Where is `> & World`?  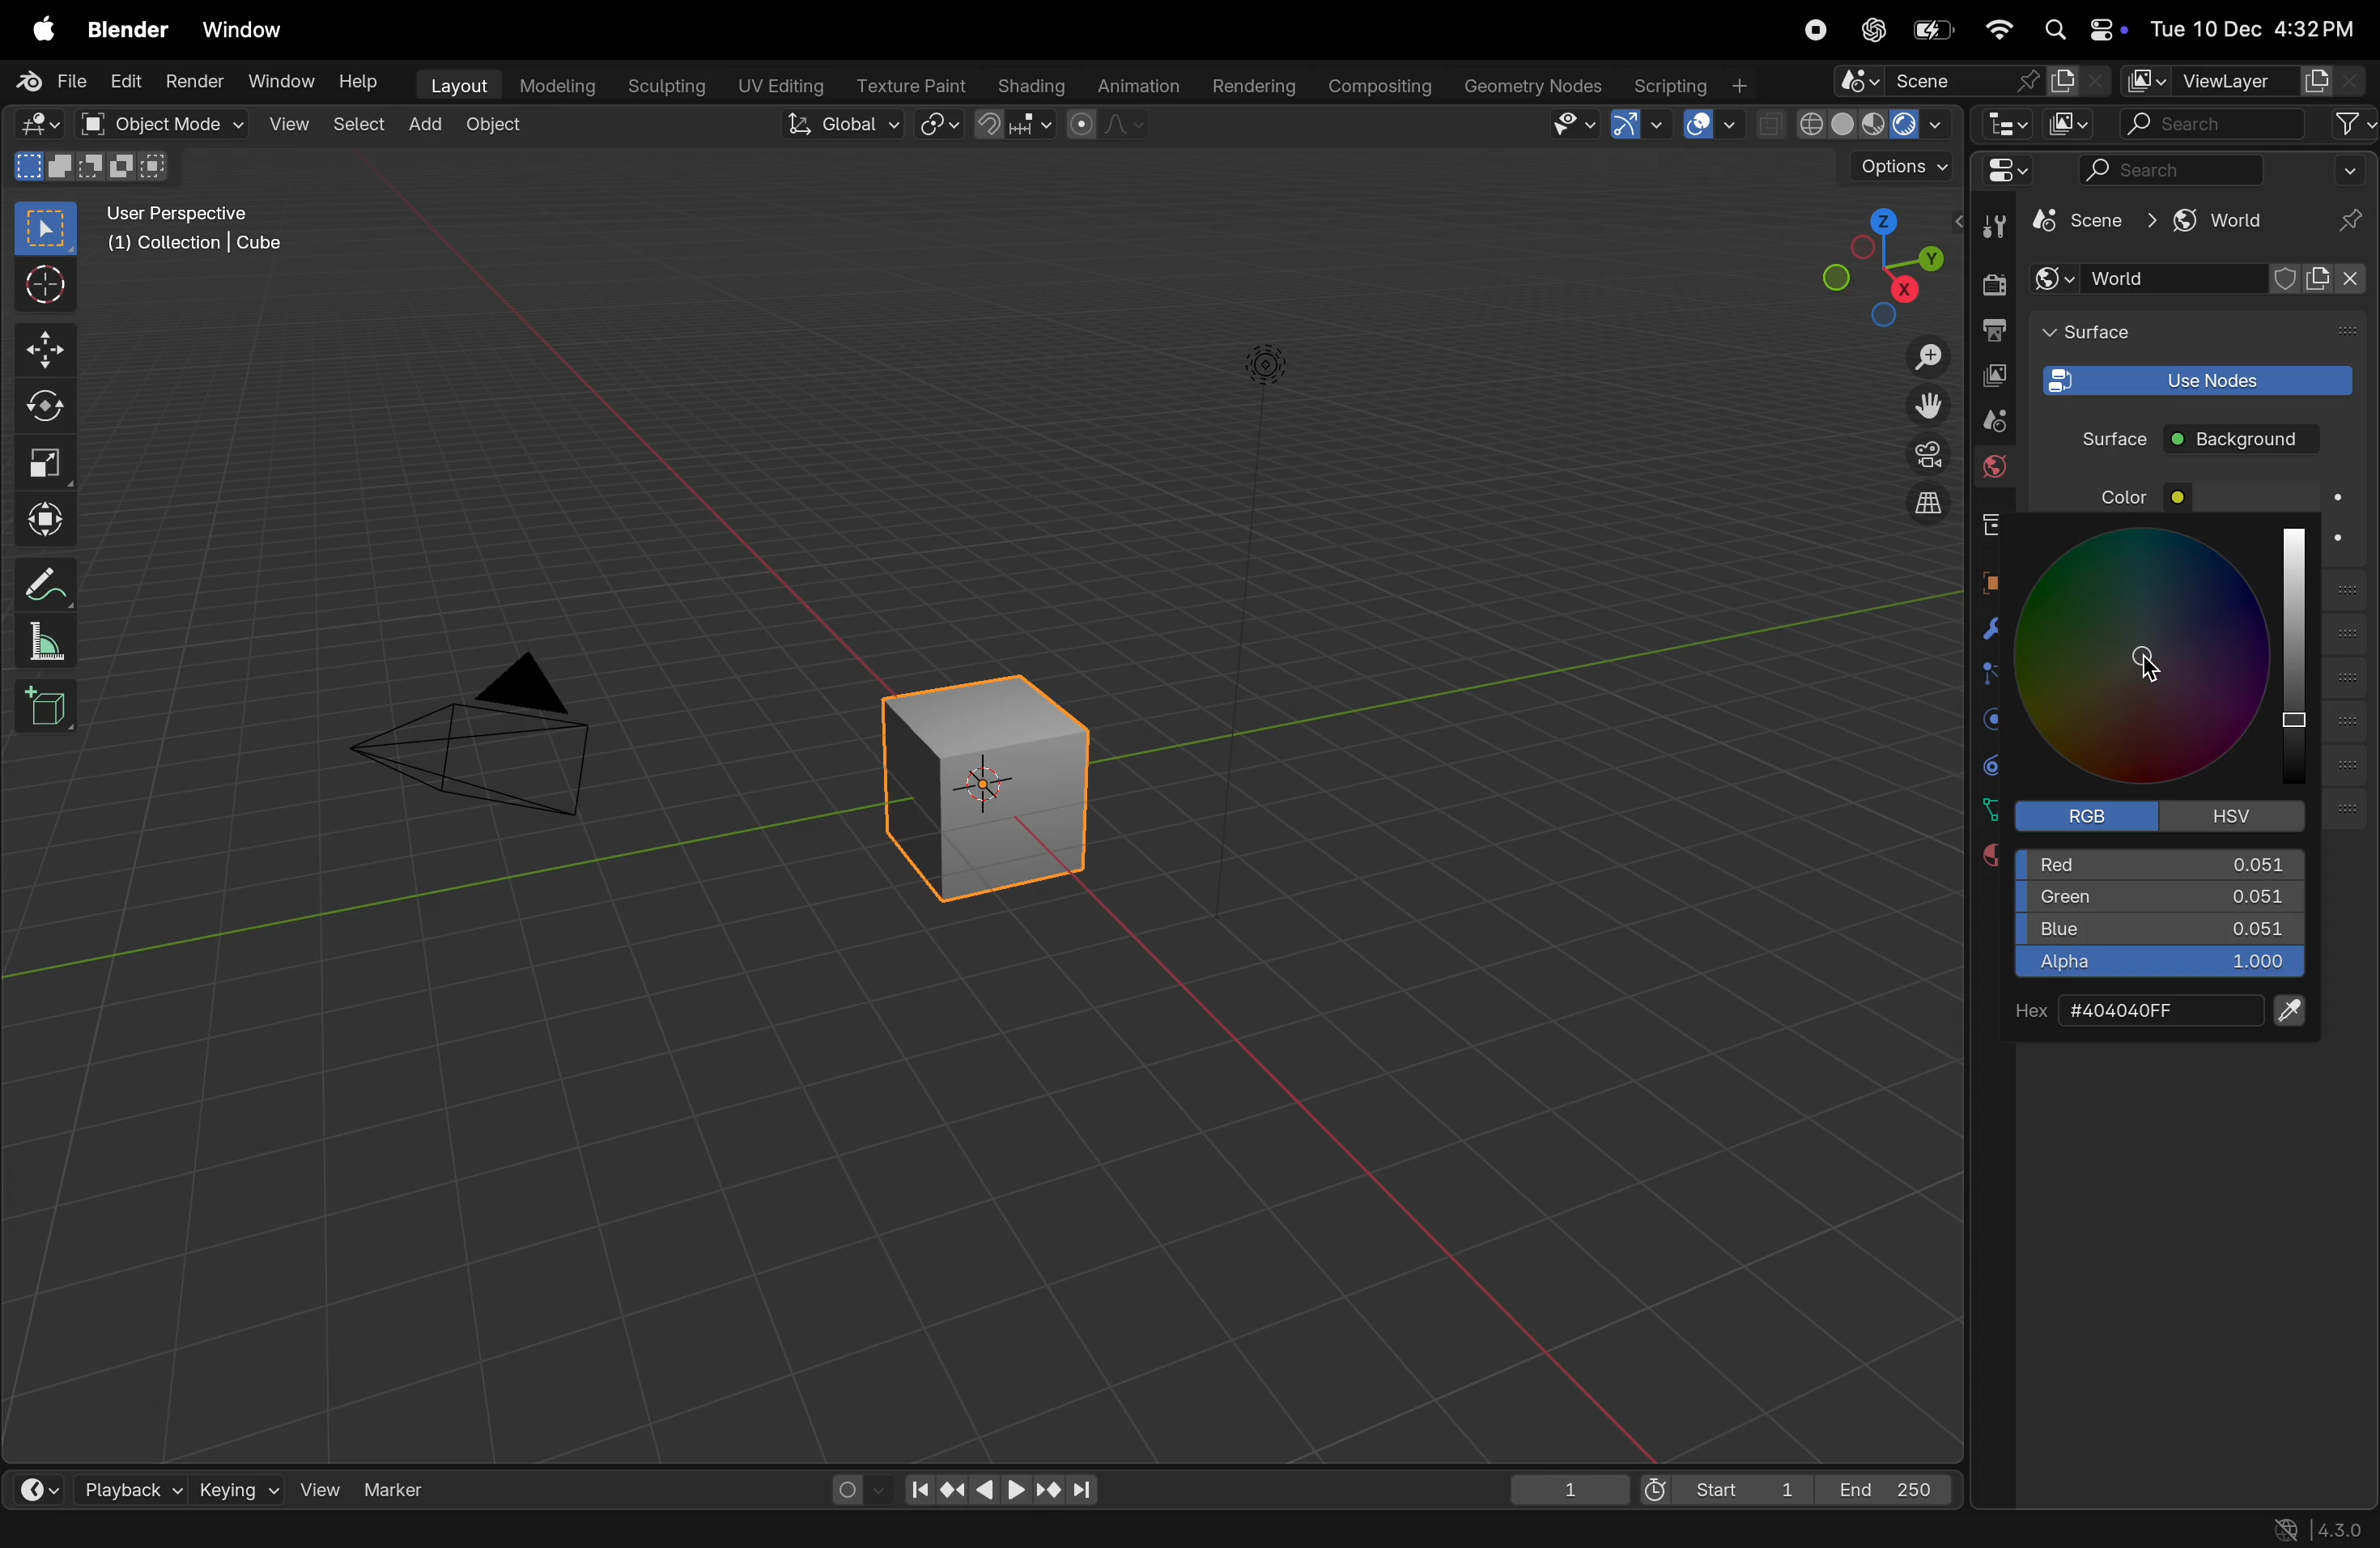
> & World is located at coordinates (2213, 222).